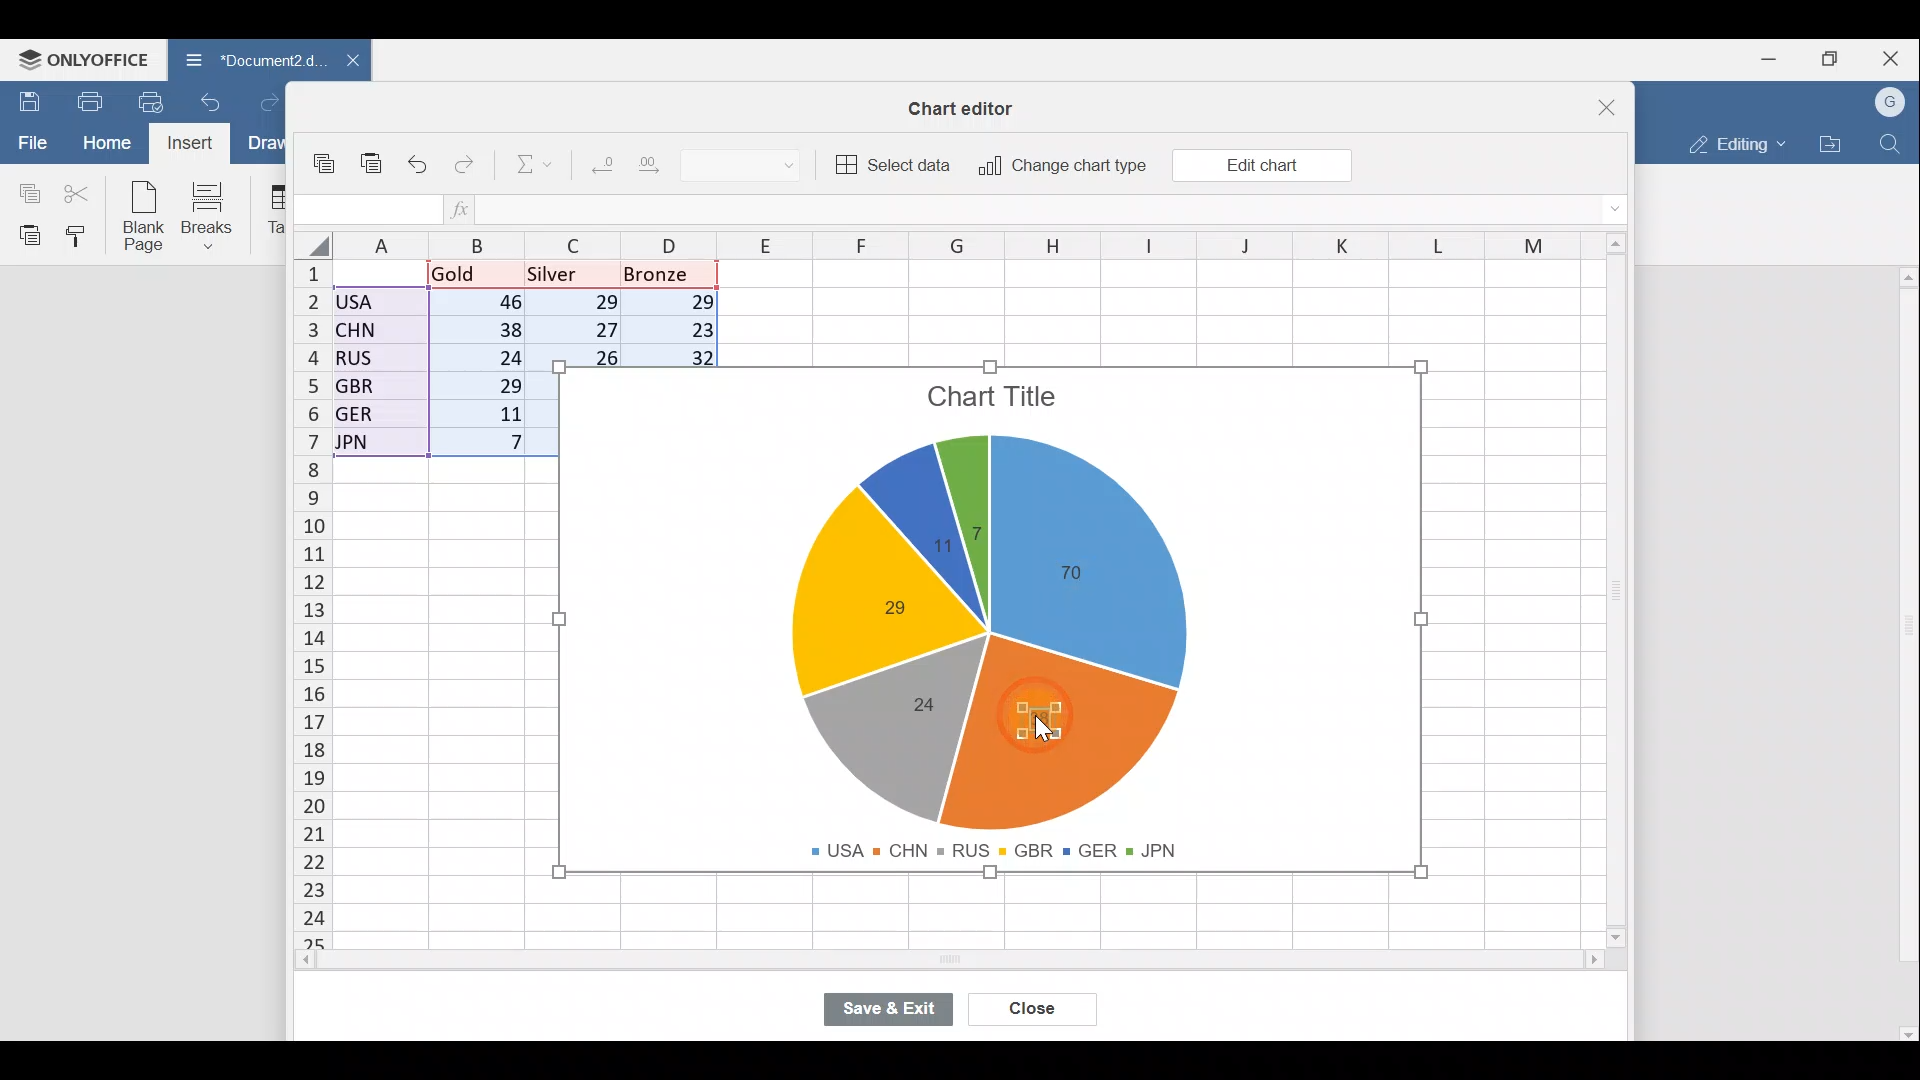 This screenshot has width=1920, height=1080. Describe the element at coordinates (25, 101) in the screenshot. I see `Save` at that location.